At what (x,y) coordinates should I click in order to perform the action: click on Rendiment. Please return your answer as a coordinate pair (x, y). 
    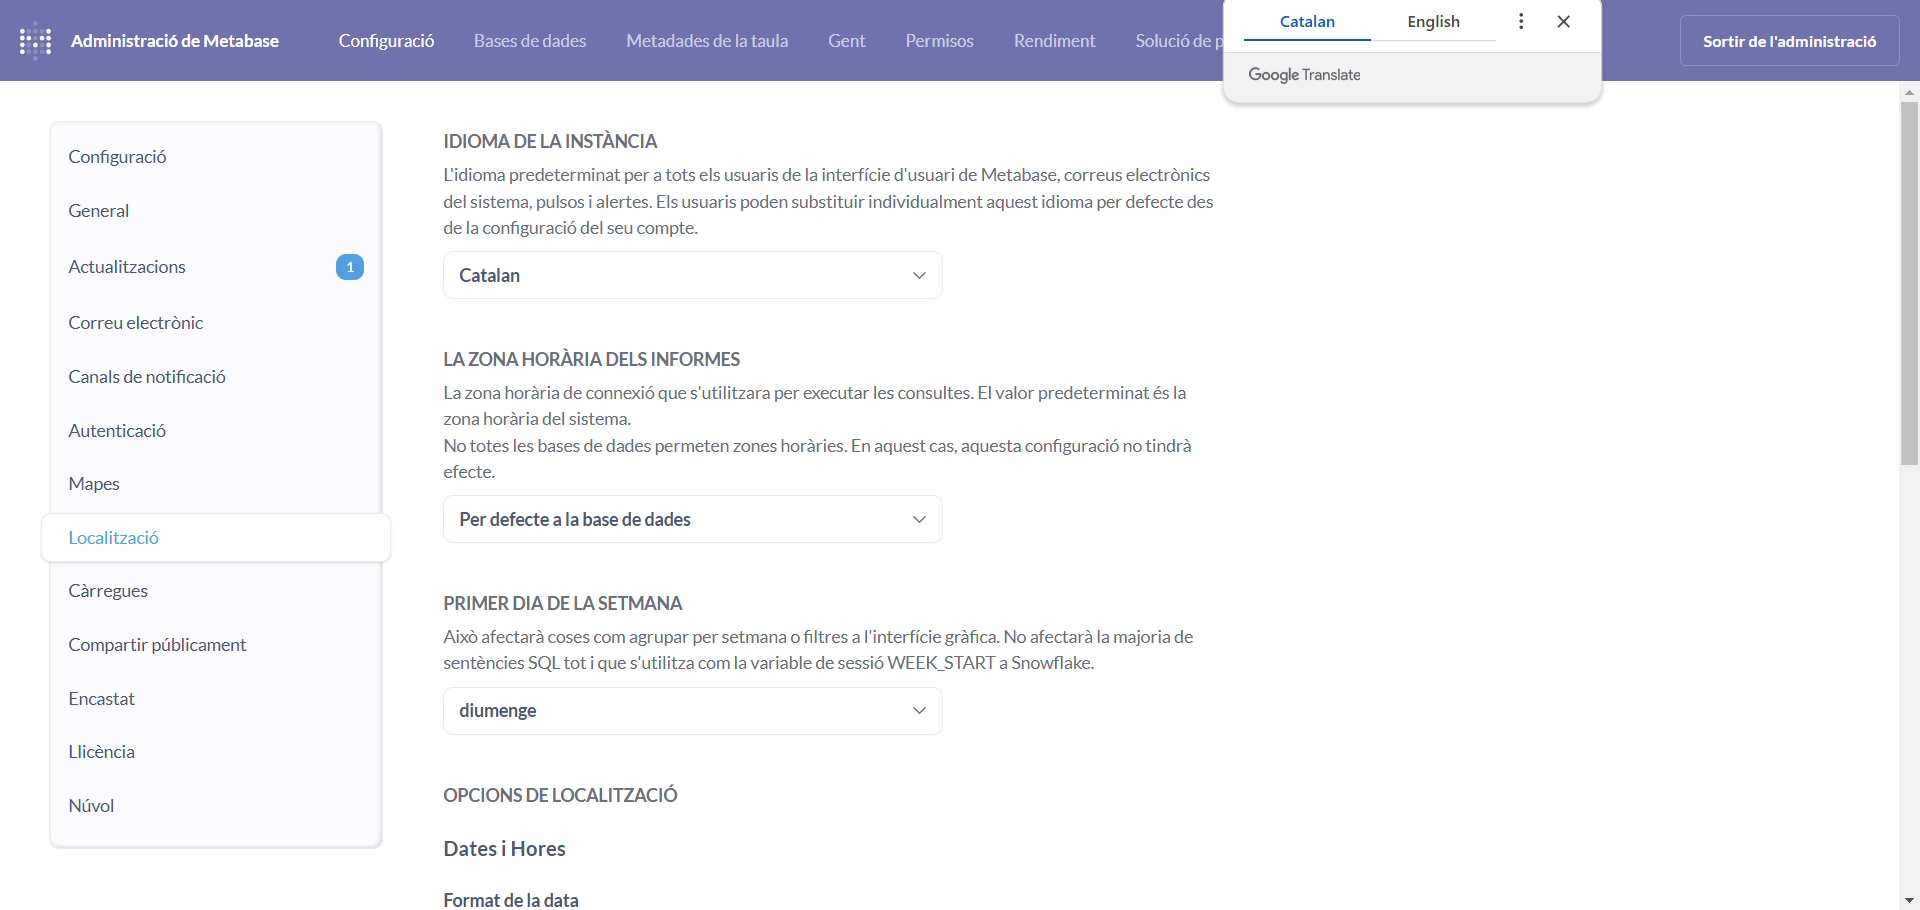
    Looking at the image, I should click on (1063, 41).